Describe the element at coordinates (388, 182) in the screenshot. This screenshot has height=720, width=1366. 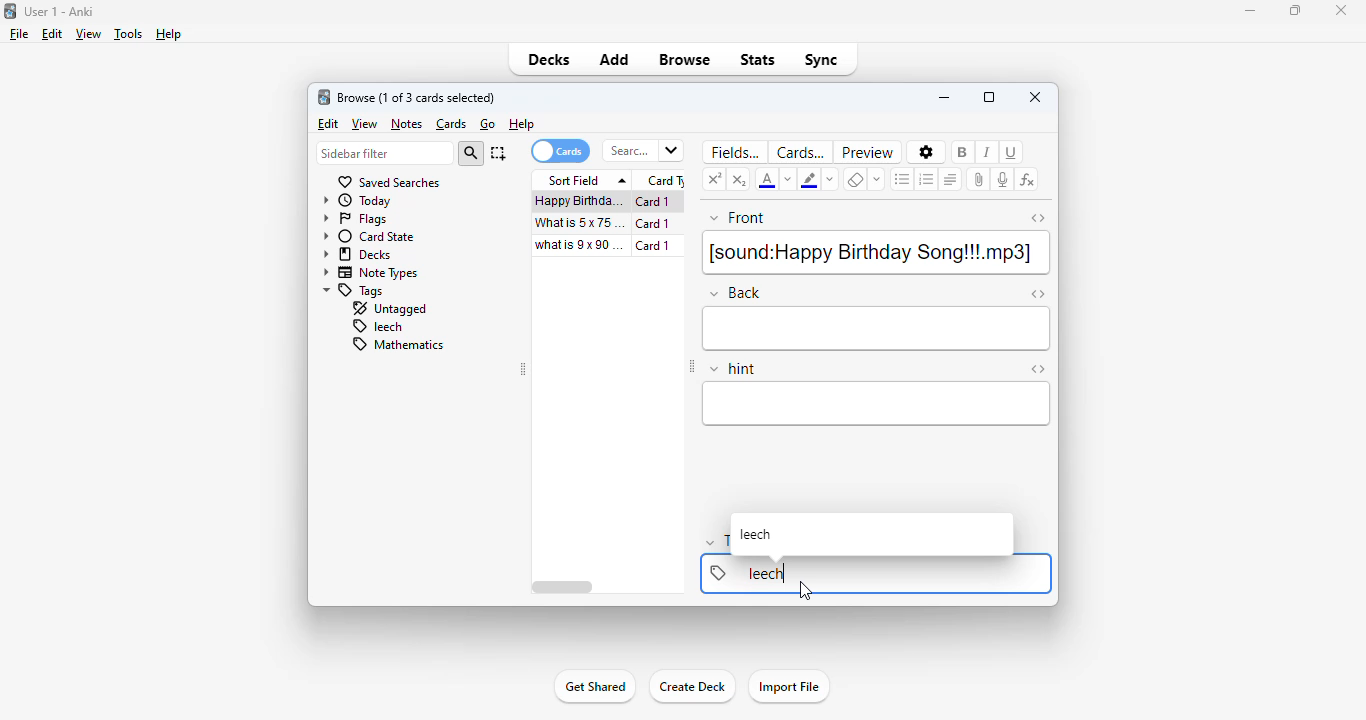
I see `saved searches` at that location.